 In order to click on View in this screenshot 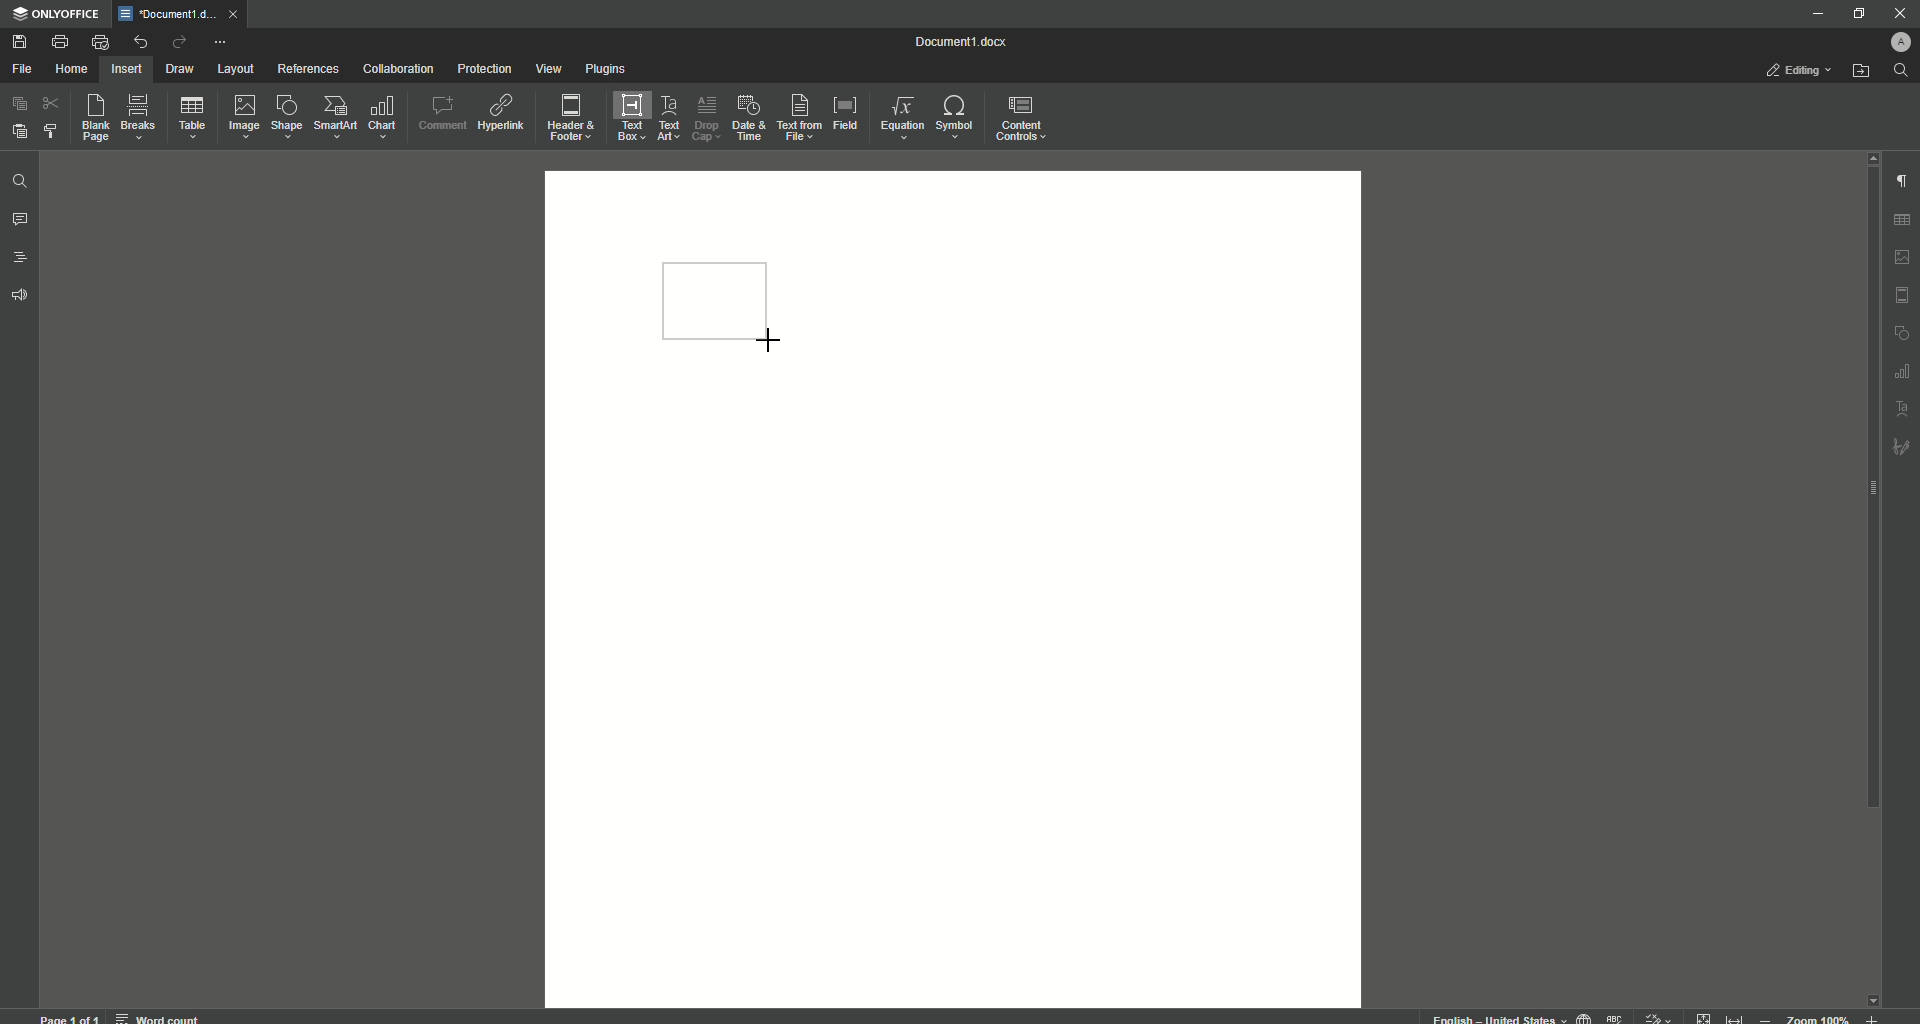, I will do `click(547, 70)`.